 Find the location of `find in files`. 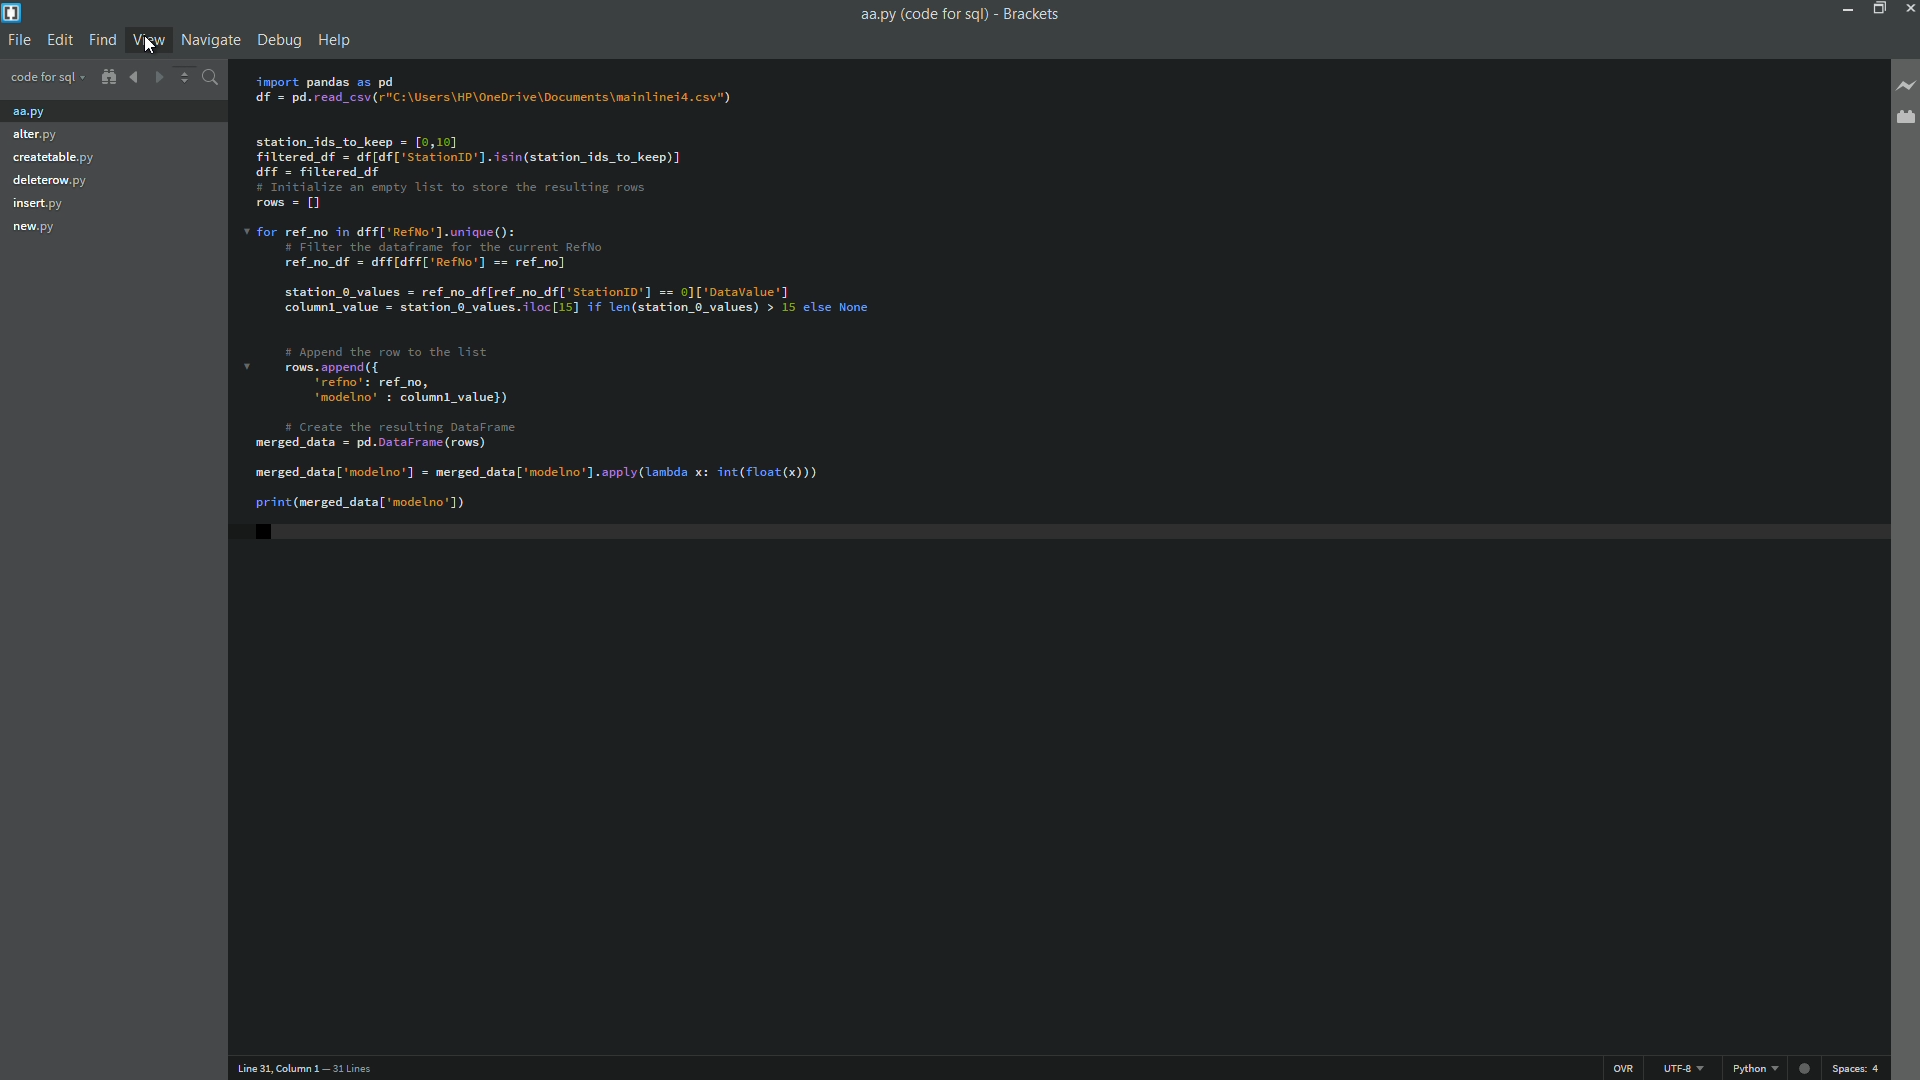

find in files is located at coordinates (212, 79).